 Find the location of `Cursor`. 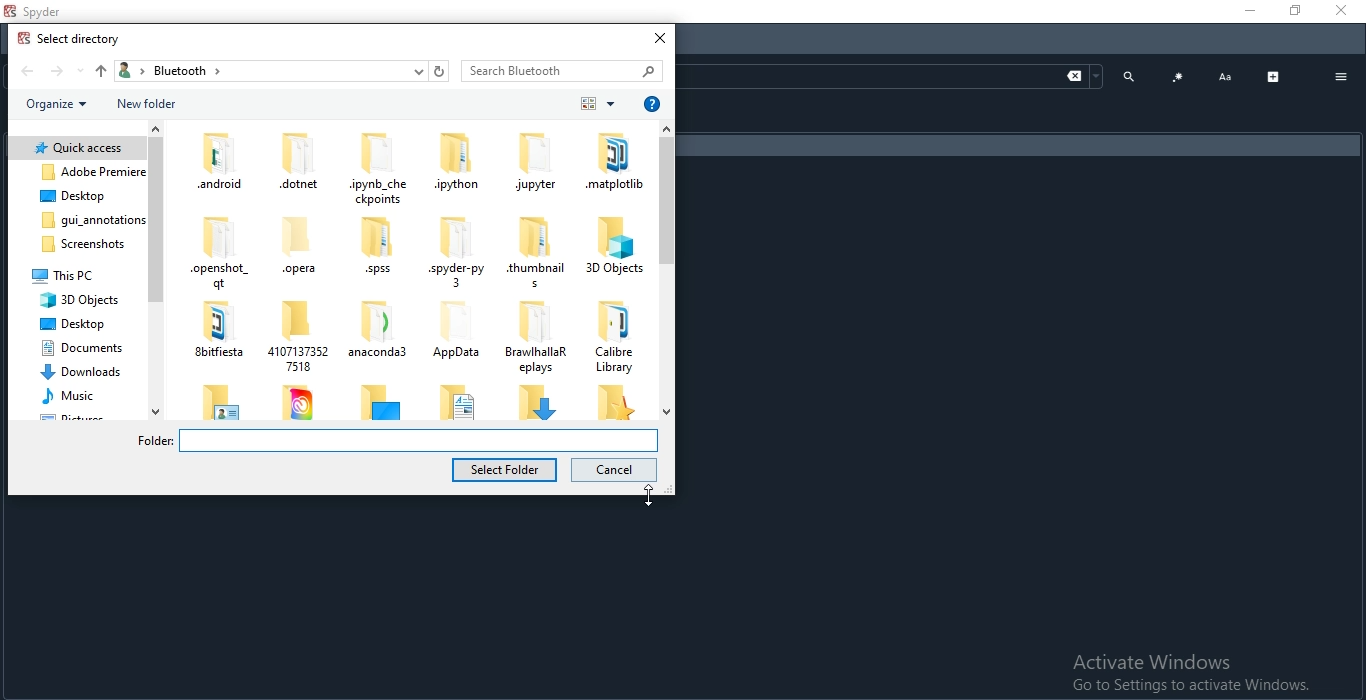

Cursor is located at coordinates (639, 499).